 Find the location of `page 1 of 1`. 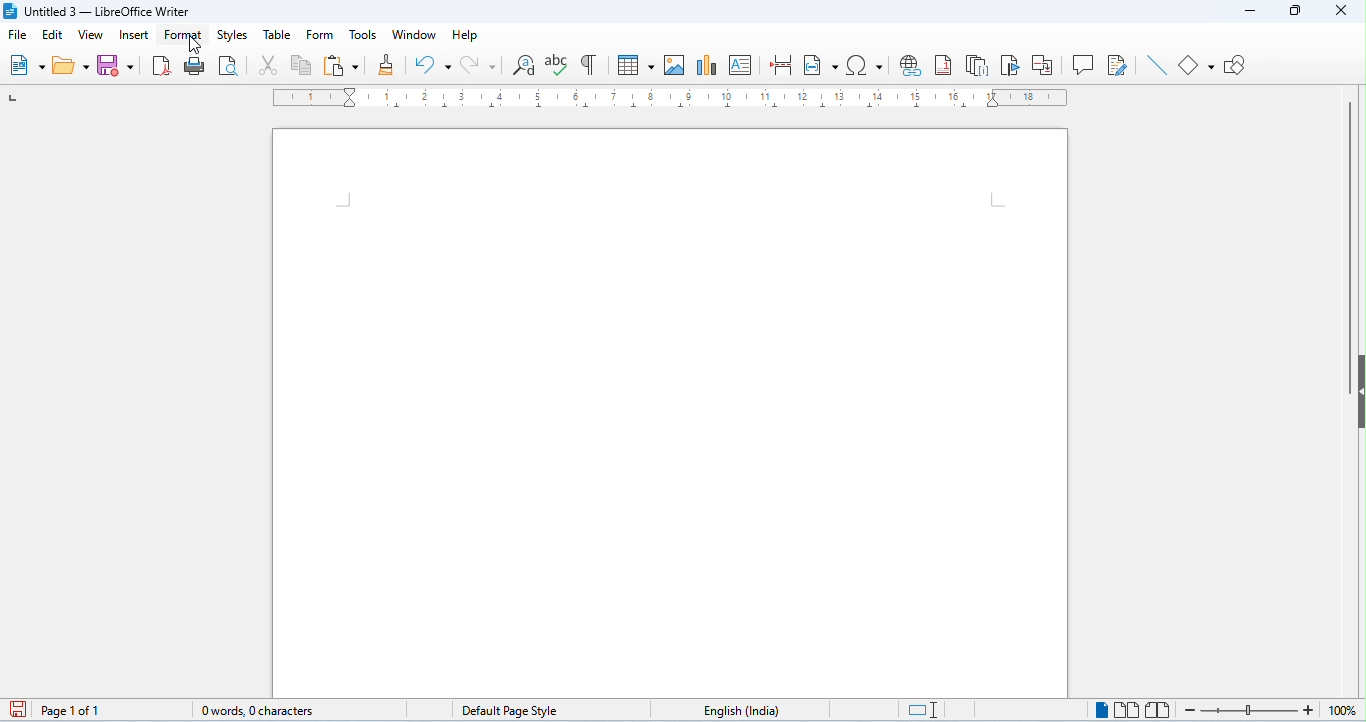

page 1 of 1 is located at coordinates (73, 711).